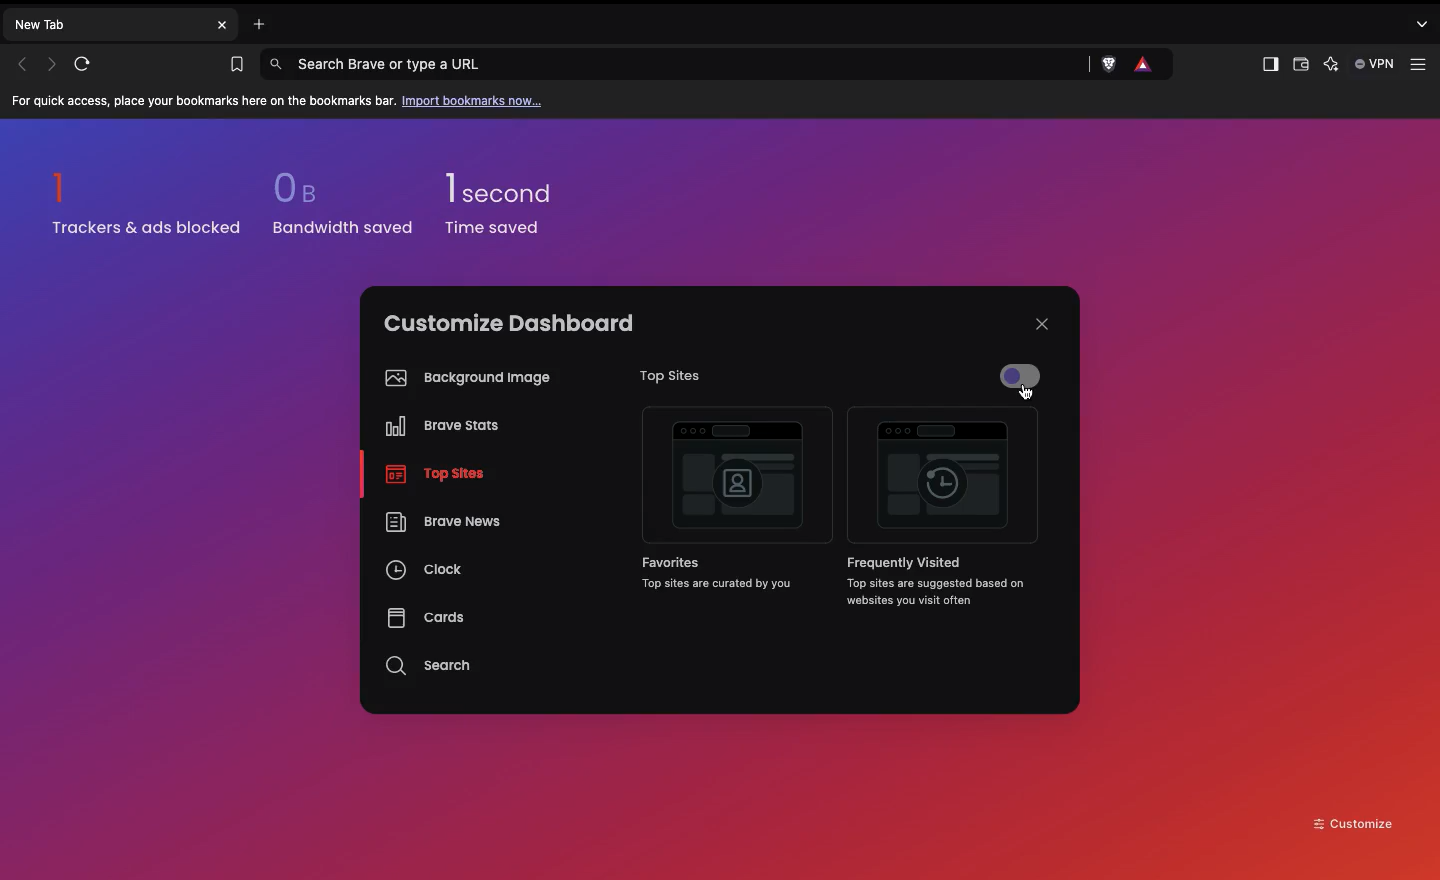 Image resolution: width=1440 pixels, height=880 pixels. I want to click on Cards, so click(425, 617).